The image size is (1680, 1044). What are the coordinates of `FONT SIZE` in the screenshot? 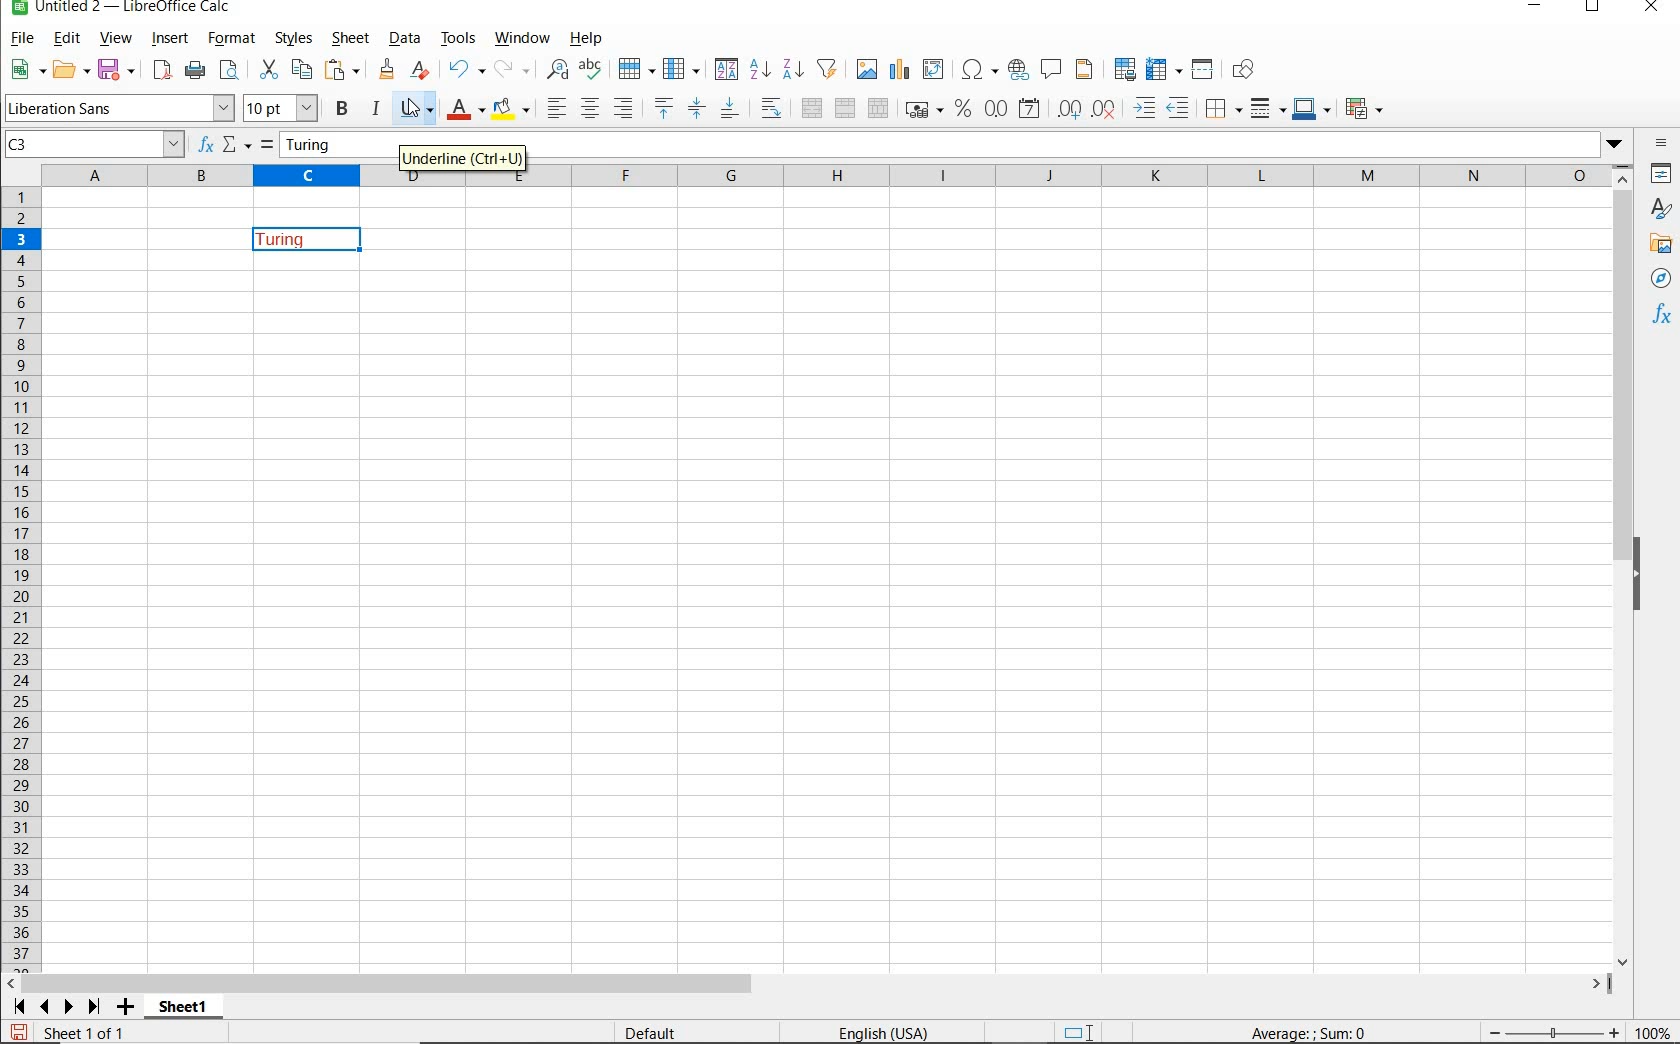 It's located at (280, 107).